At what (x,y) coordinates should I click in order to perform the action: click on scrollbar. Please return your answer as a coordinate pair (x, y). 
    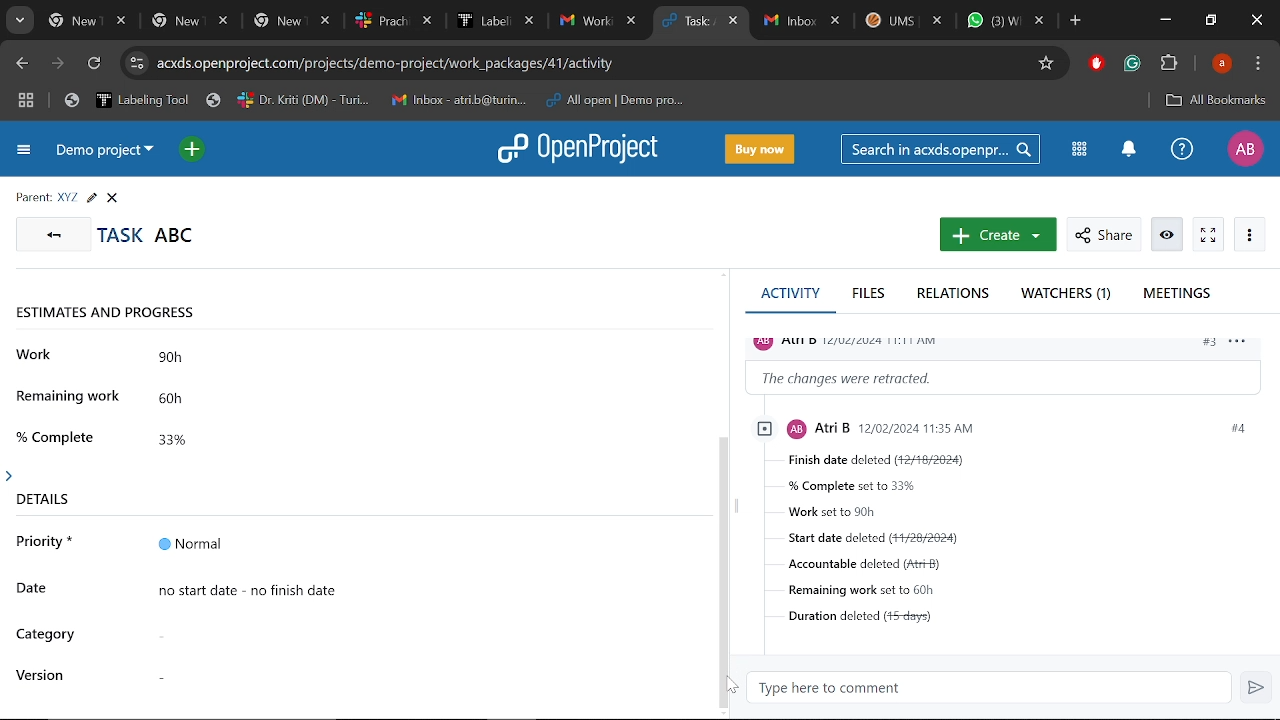
    Looking at the image, I should click on (726, 569).